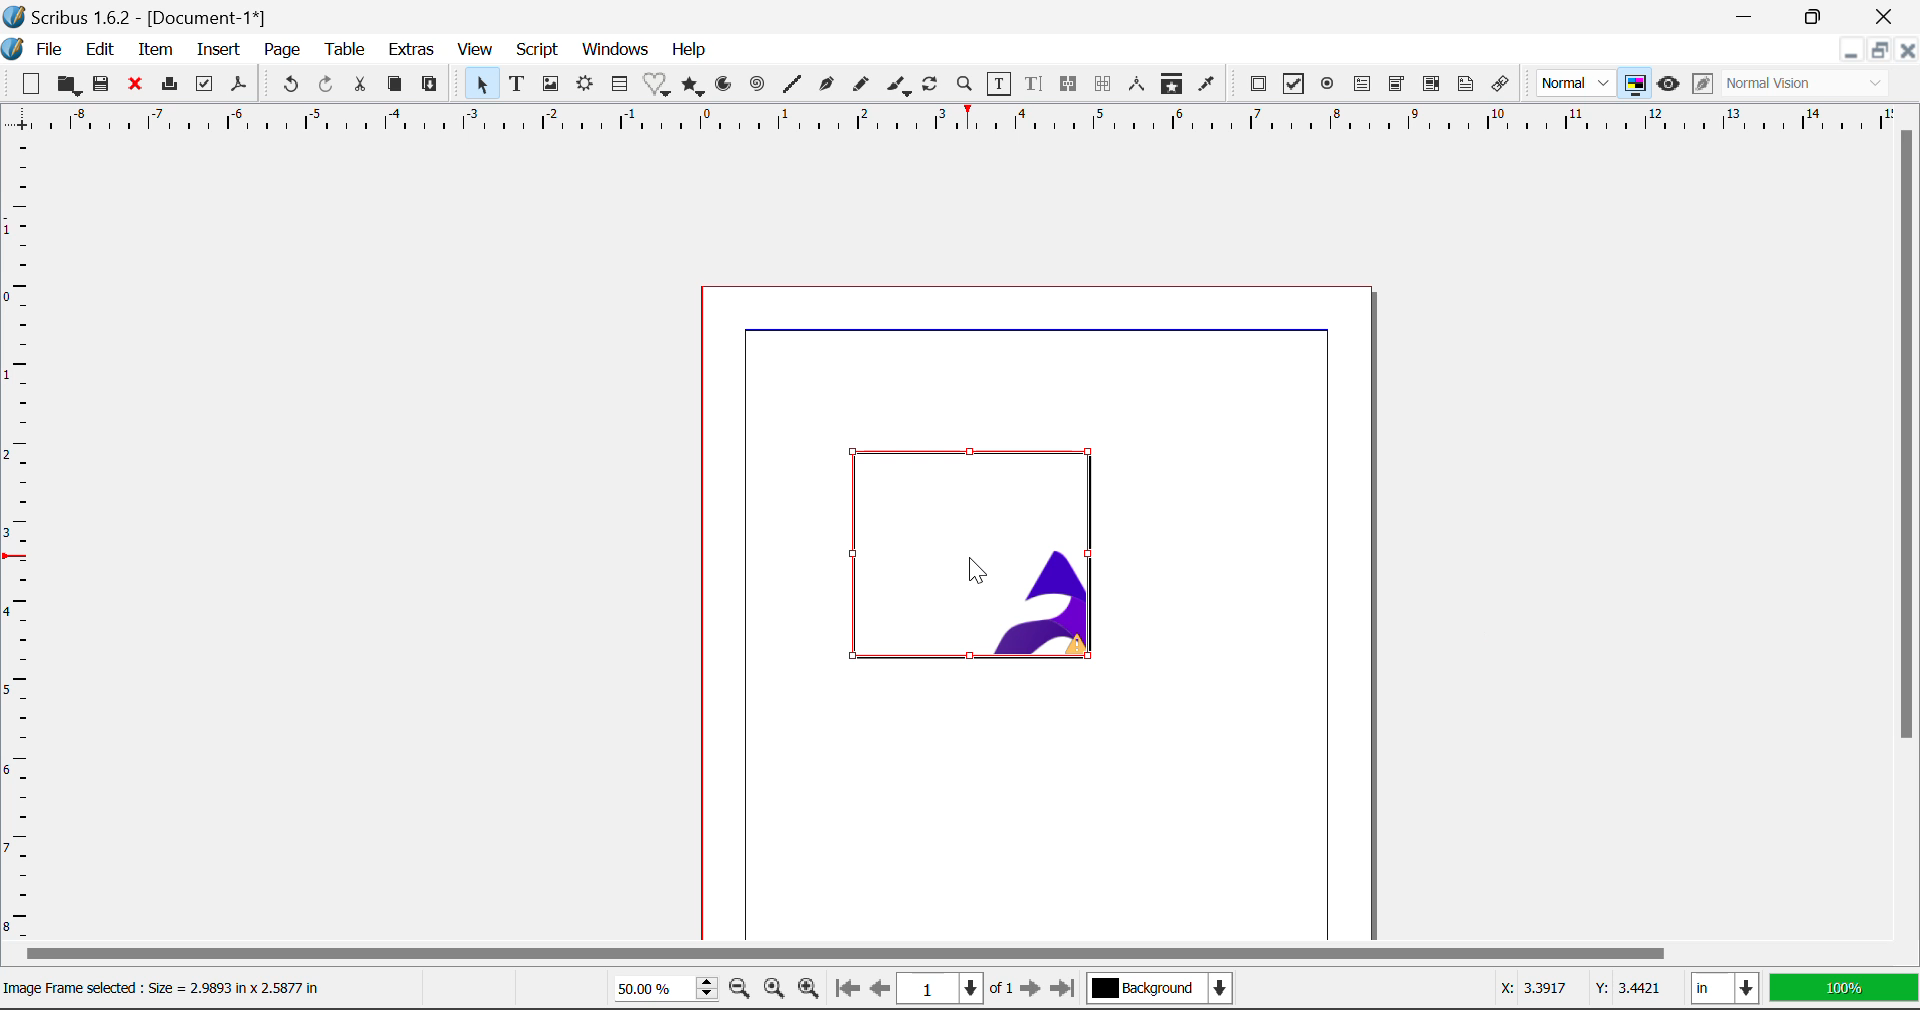 The height and width of the screenshot is (1010, 1920). Describe the element at coordinates (101, 86) in the screenshot. I see `Save` at that location.